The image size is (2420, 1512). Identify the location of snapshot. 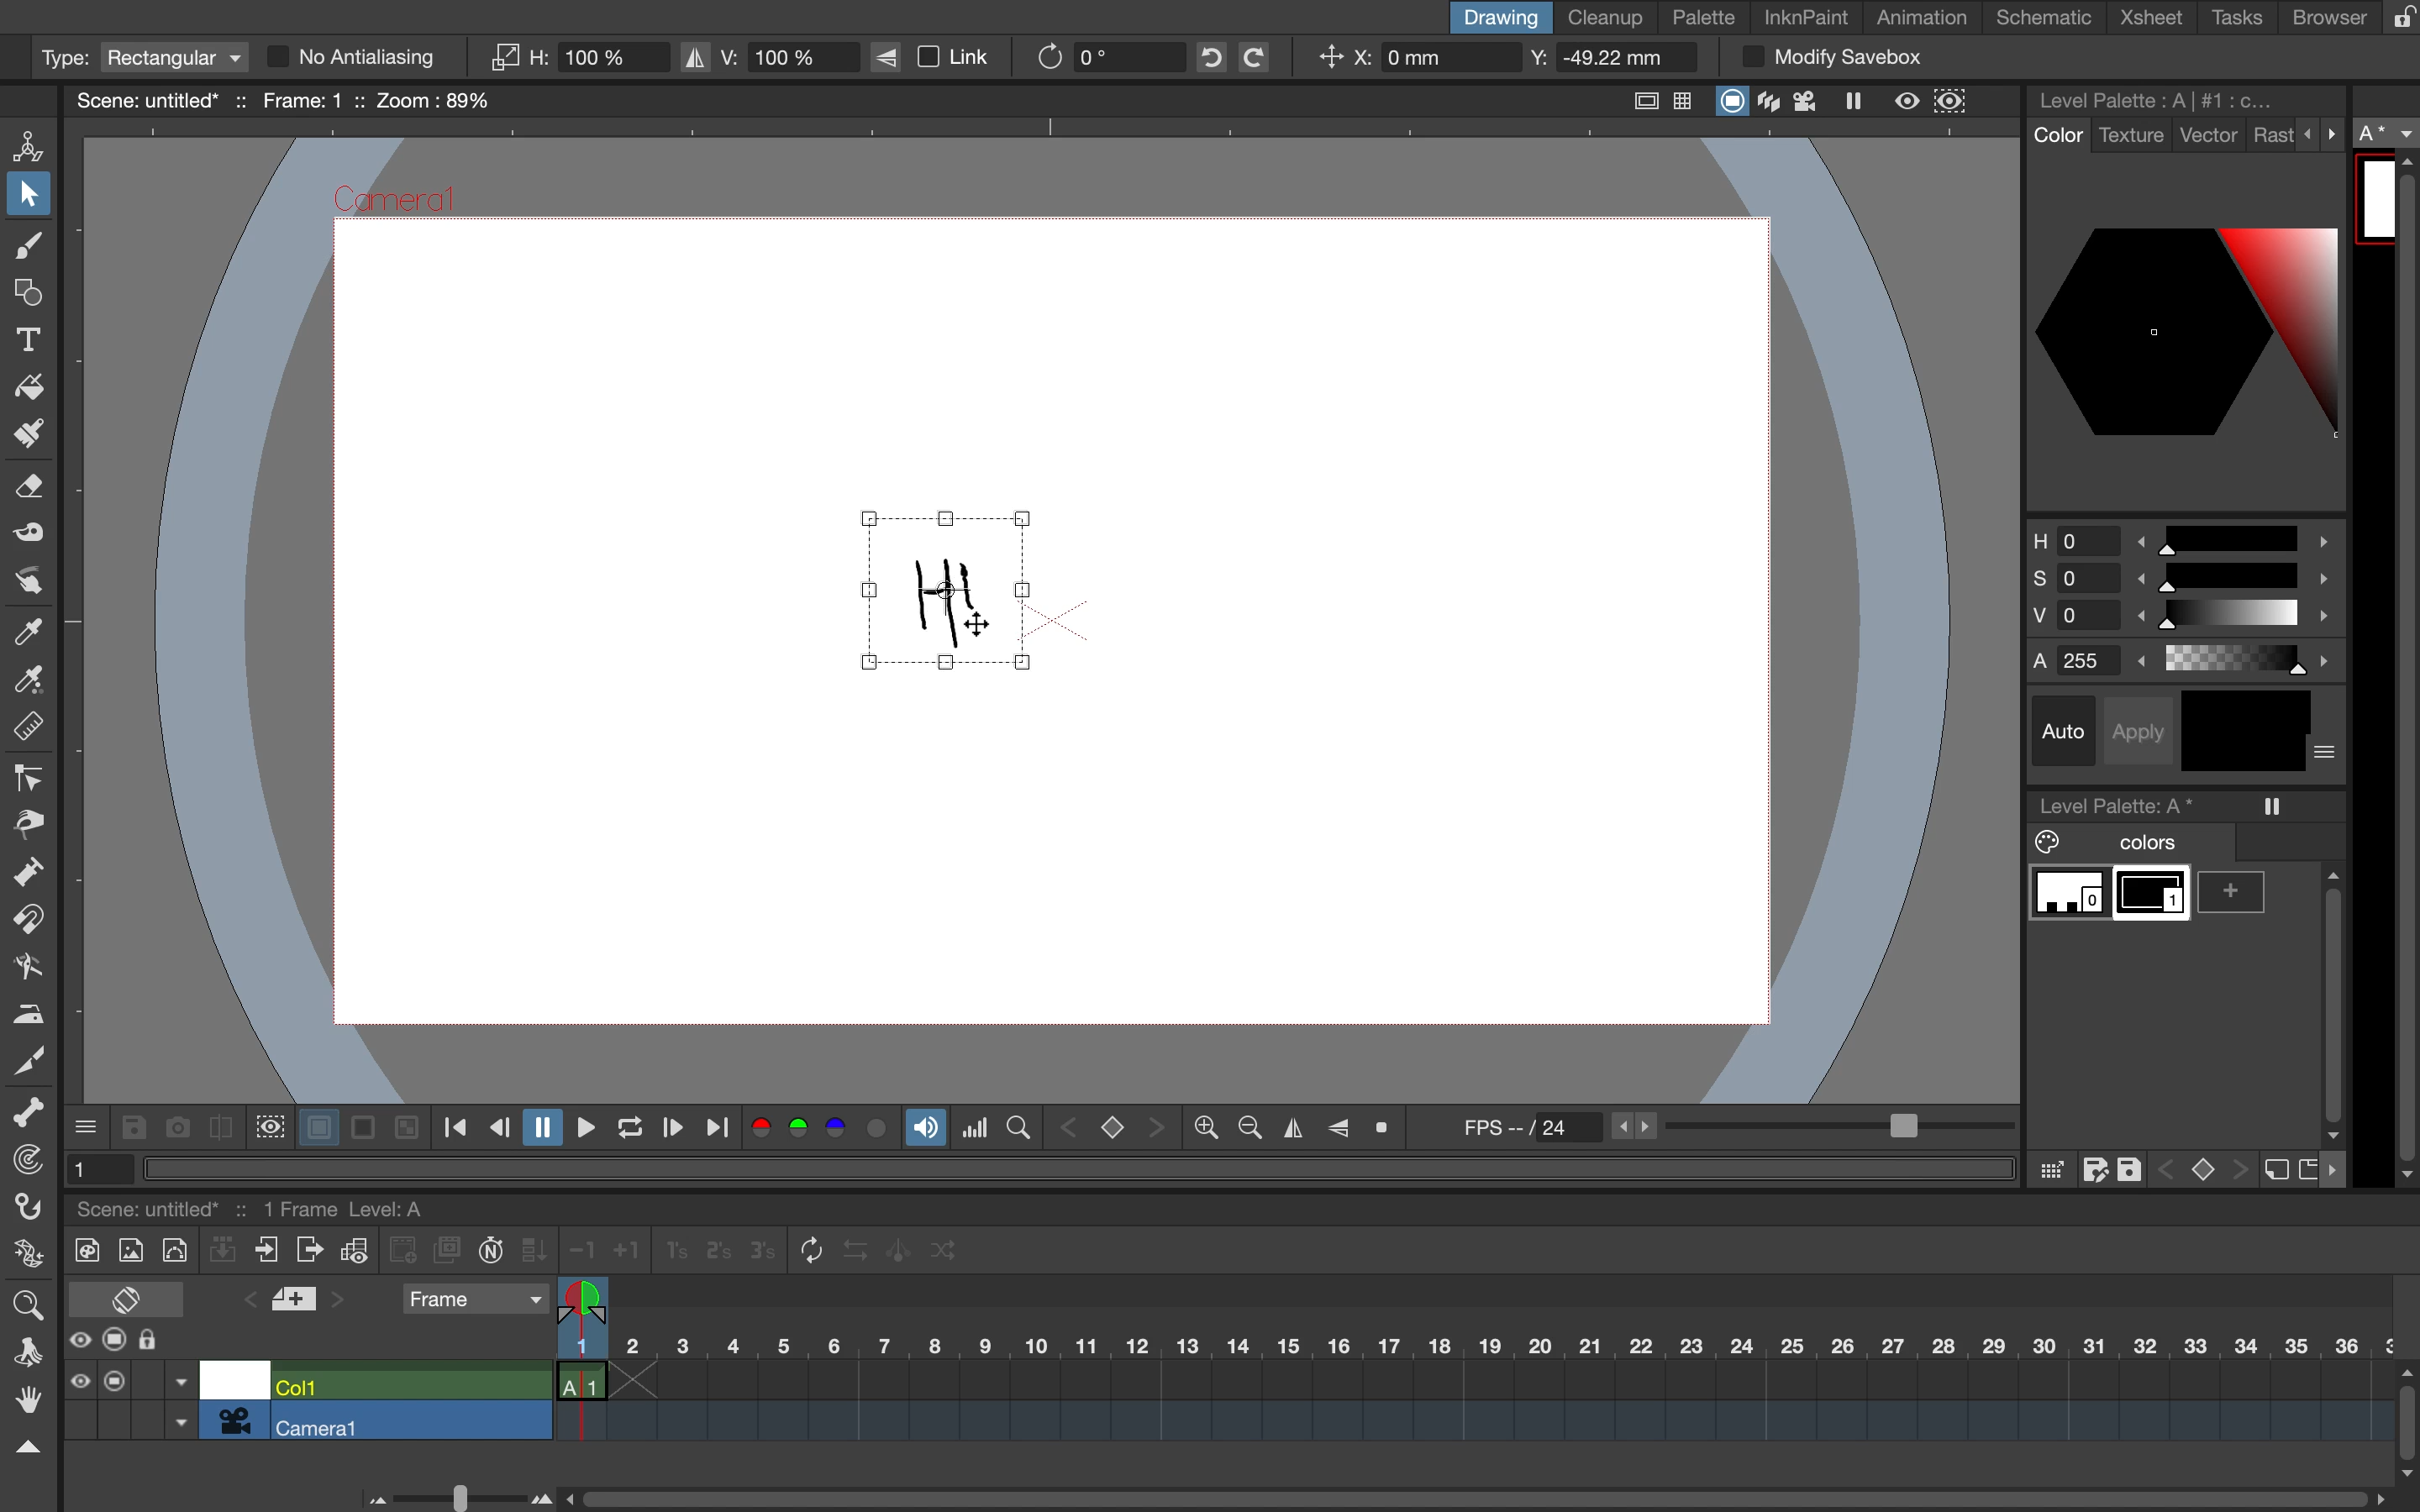
(174, 1126).